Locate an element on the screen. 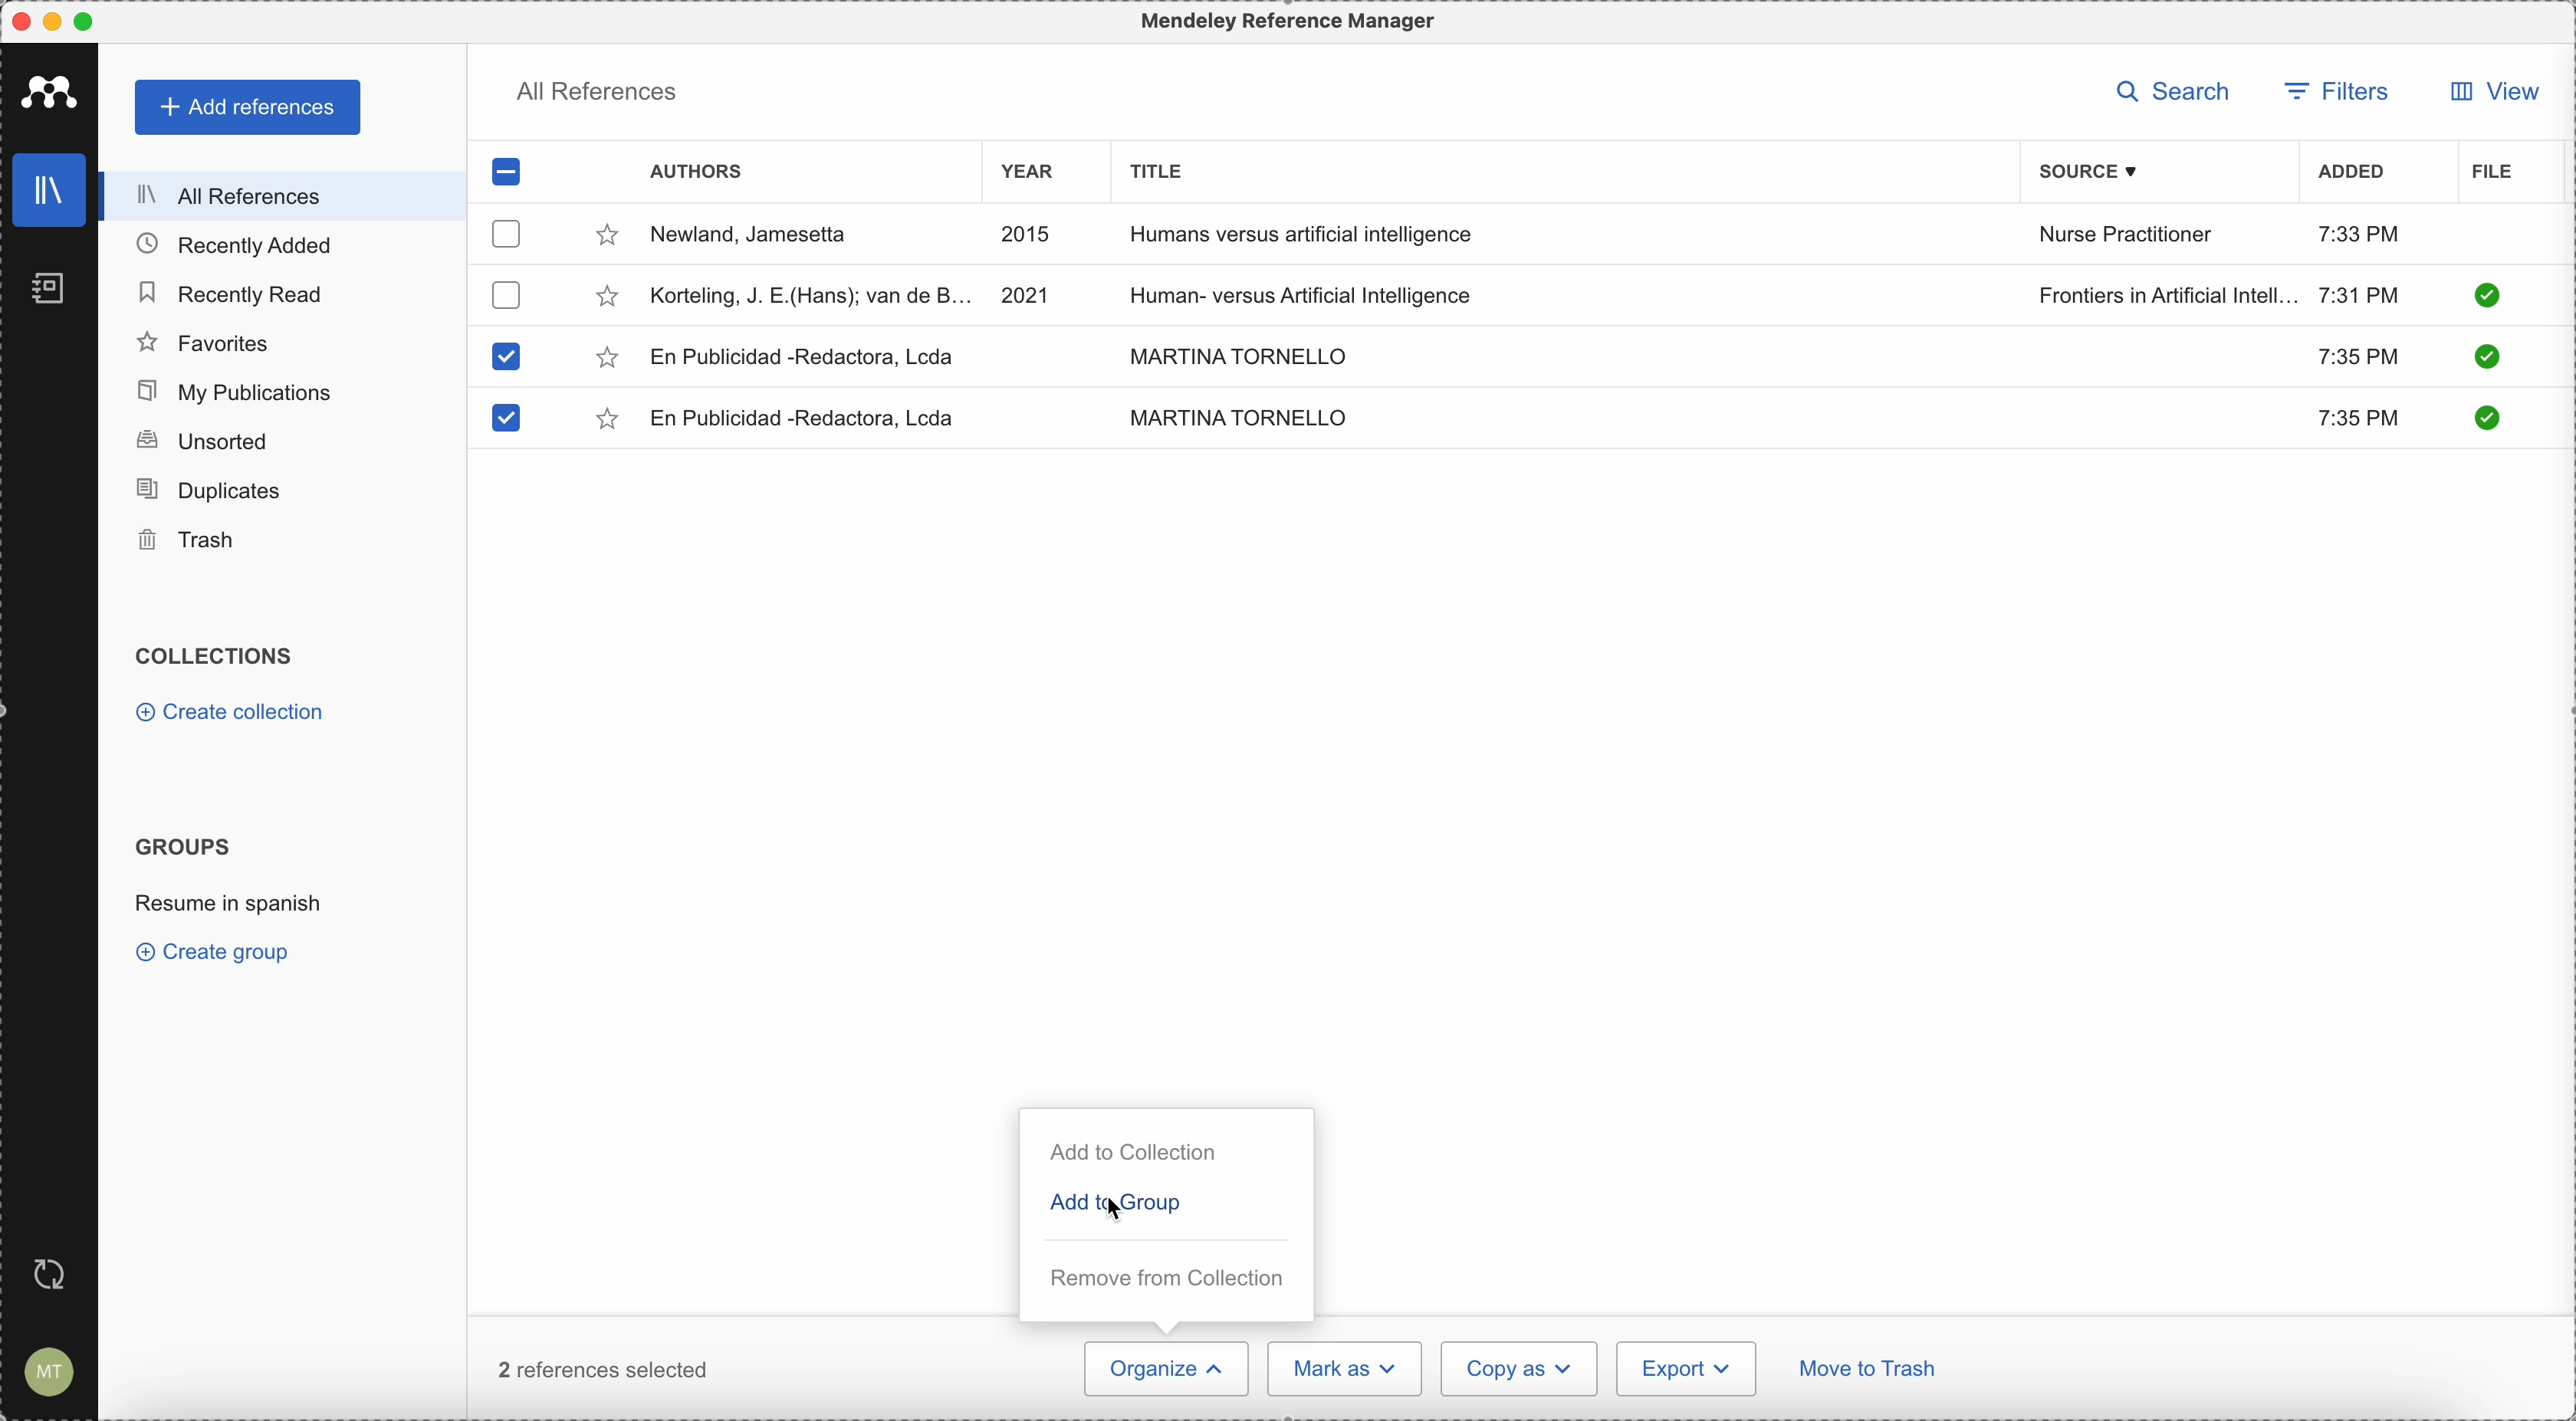 This screenshot has height=1421, width=2576. mark as is located at coordinates (1346, 1368).